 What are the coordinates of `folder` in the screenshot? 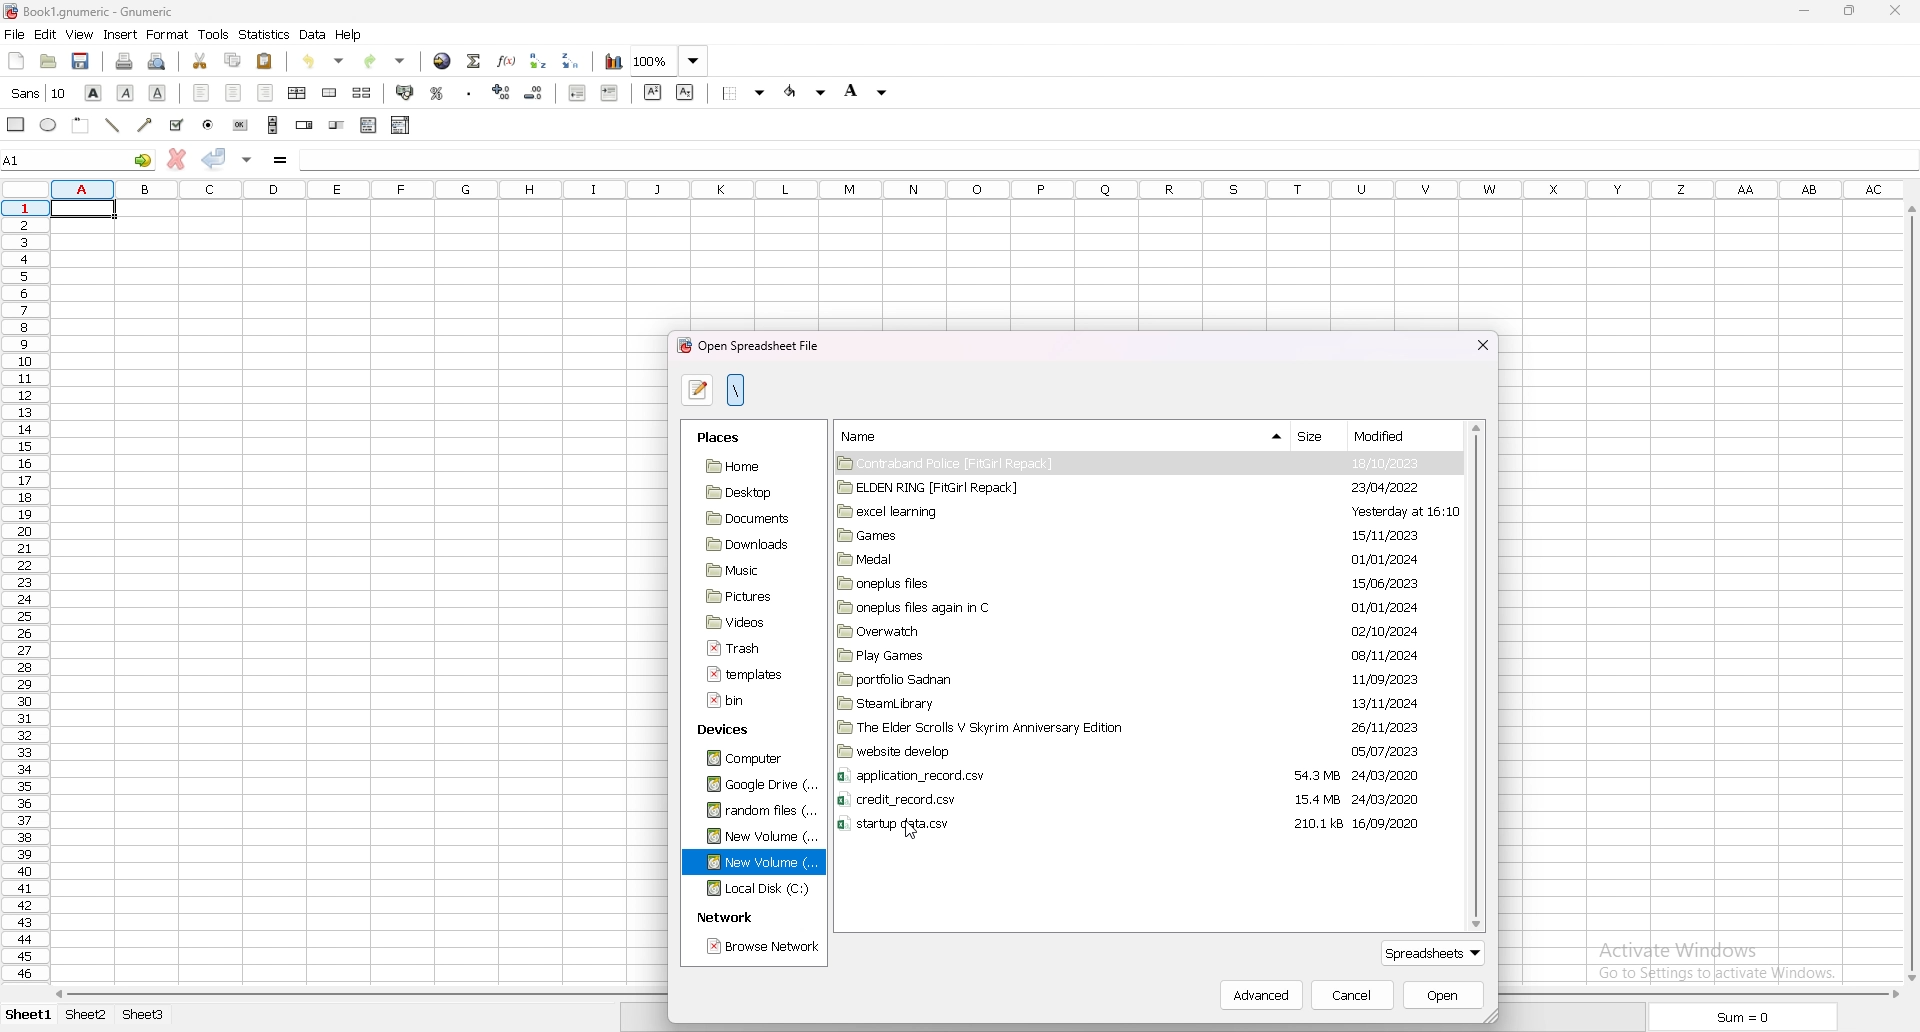 It's located at (1016, 582).